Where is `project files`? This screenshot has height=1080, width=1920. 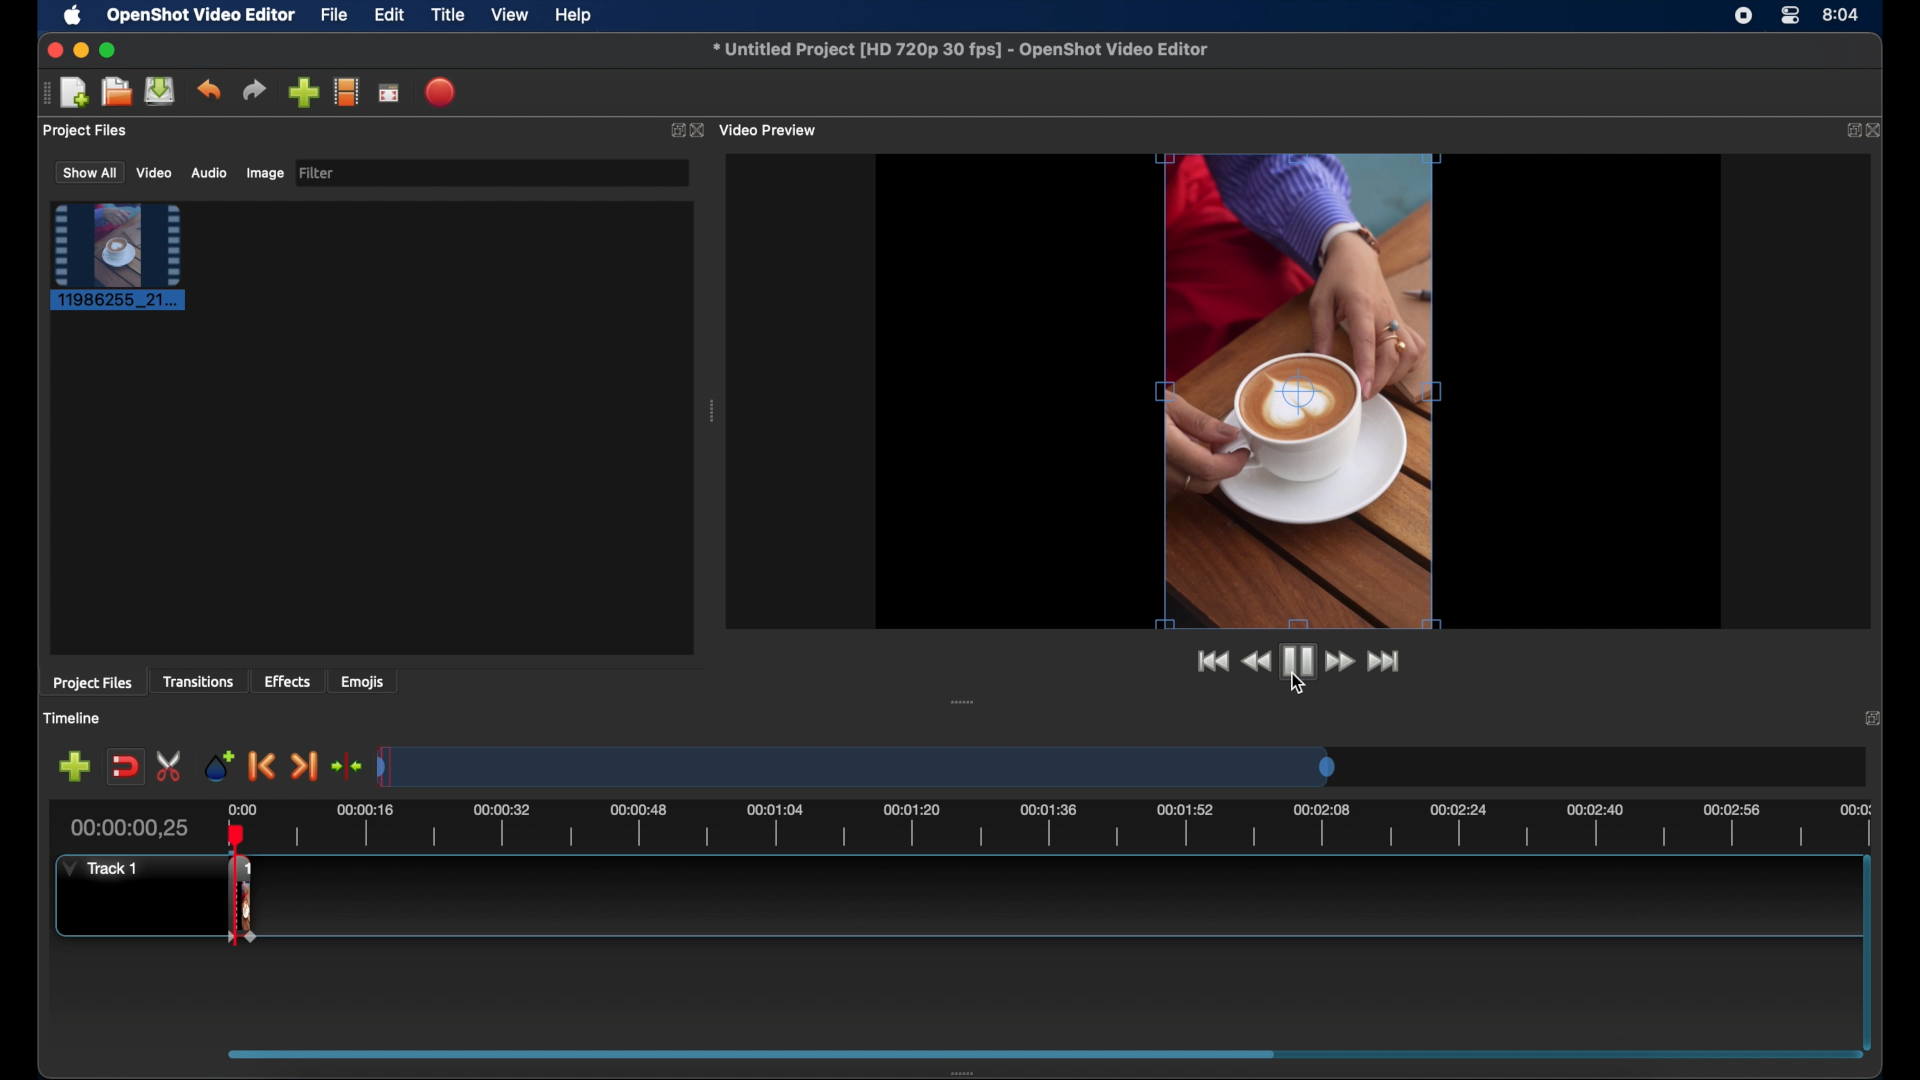 project files is located at coordinates (93, 684).